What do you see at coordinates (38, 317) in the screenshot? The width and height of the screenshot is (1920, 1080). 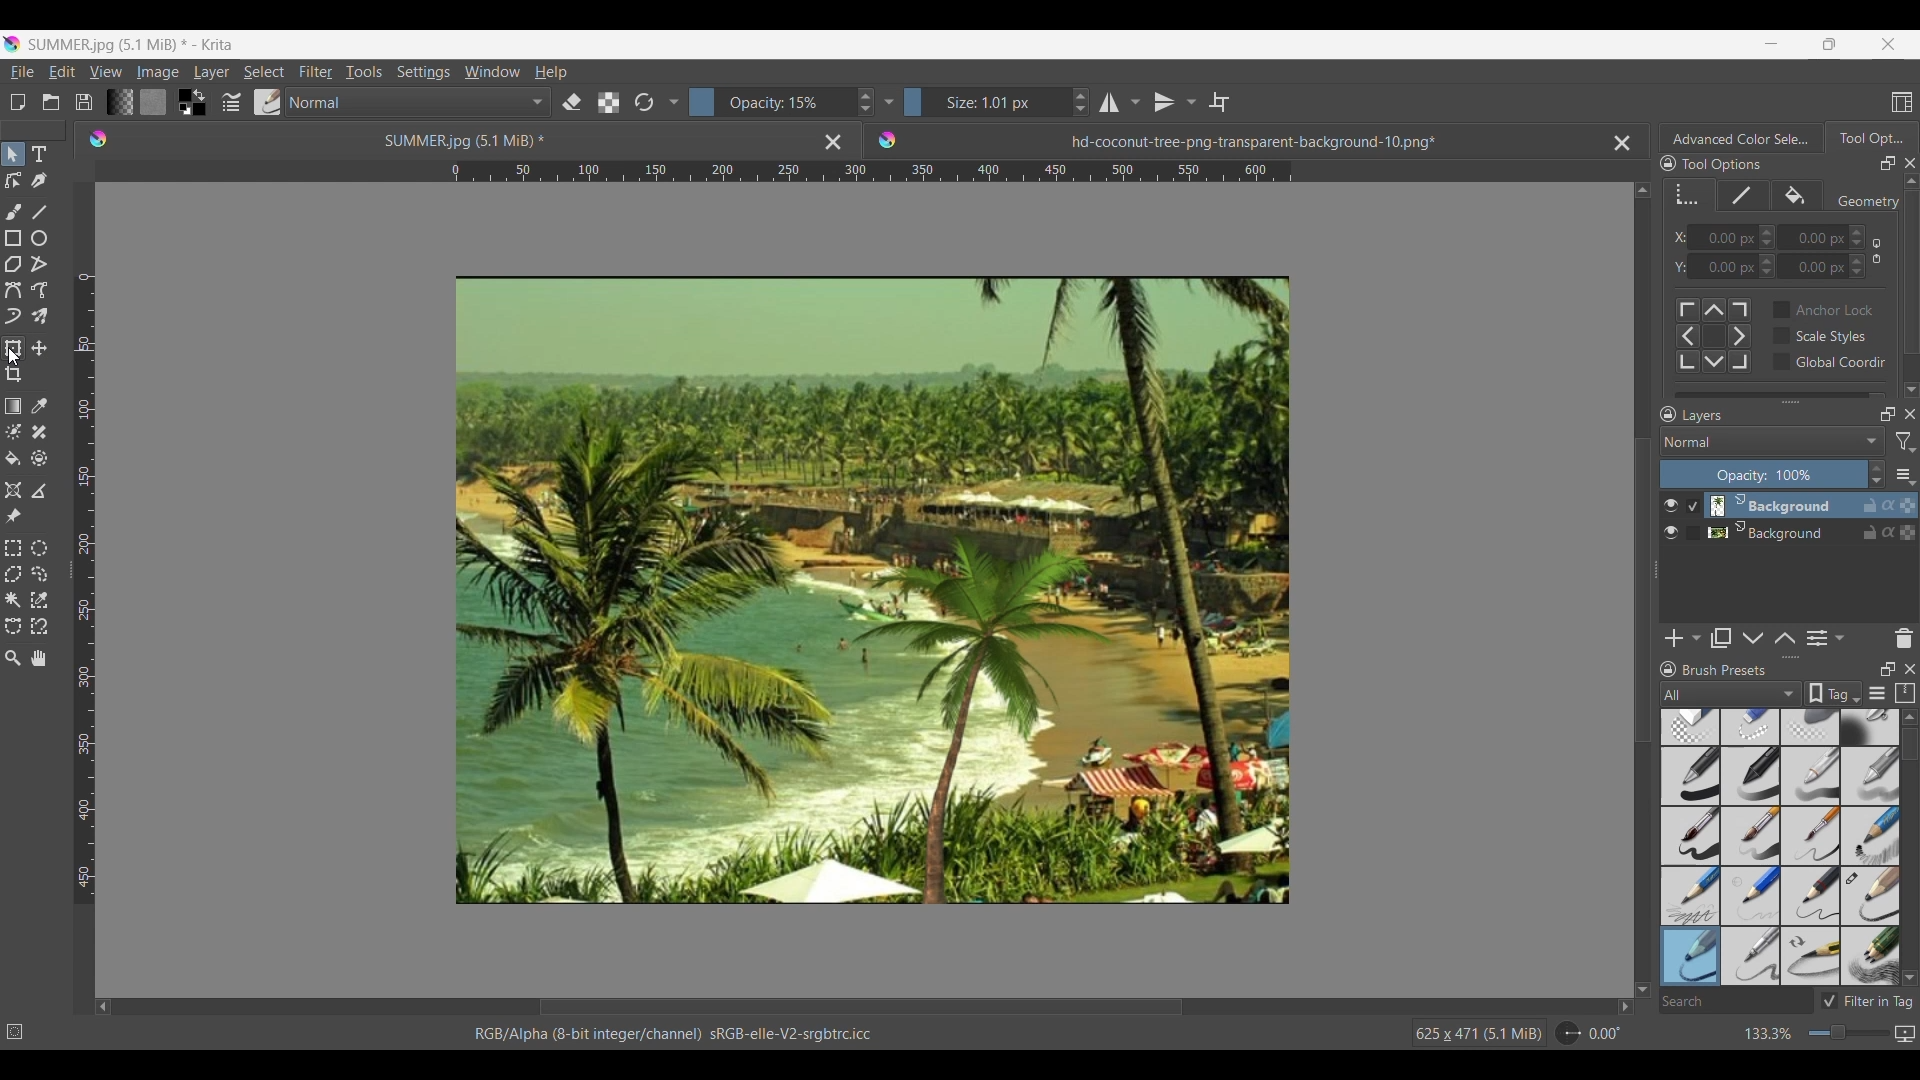 I see `Multibrush tool` at bounding box center [38, 317].